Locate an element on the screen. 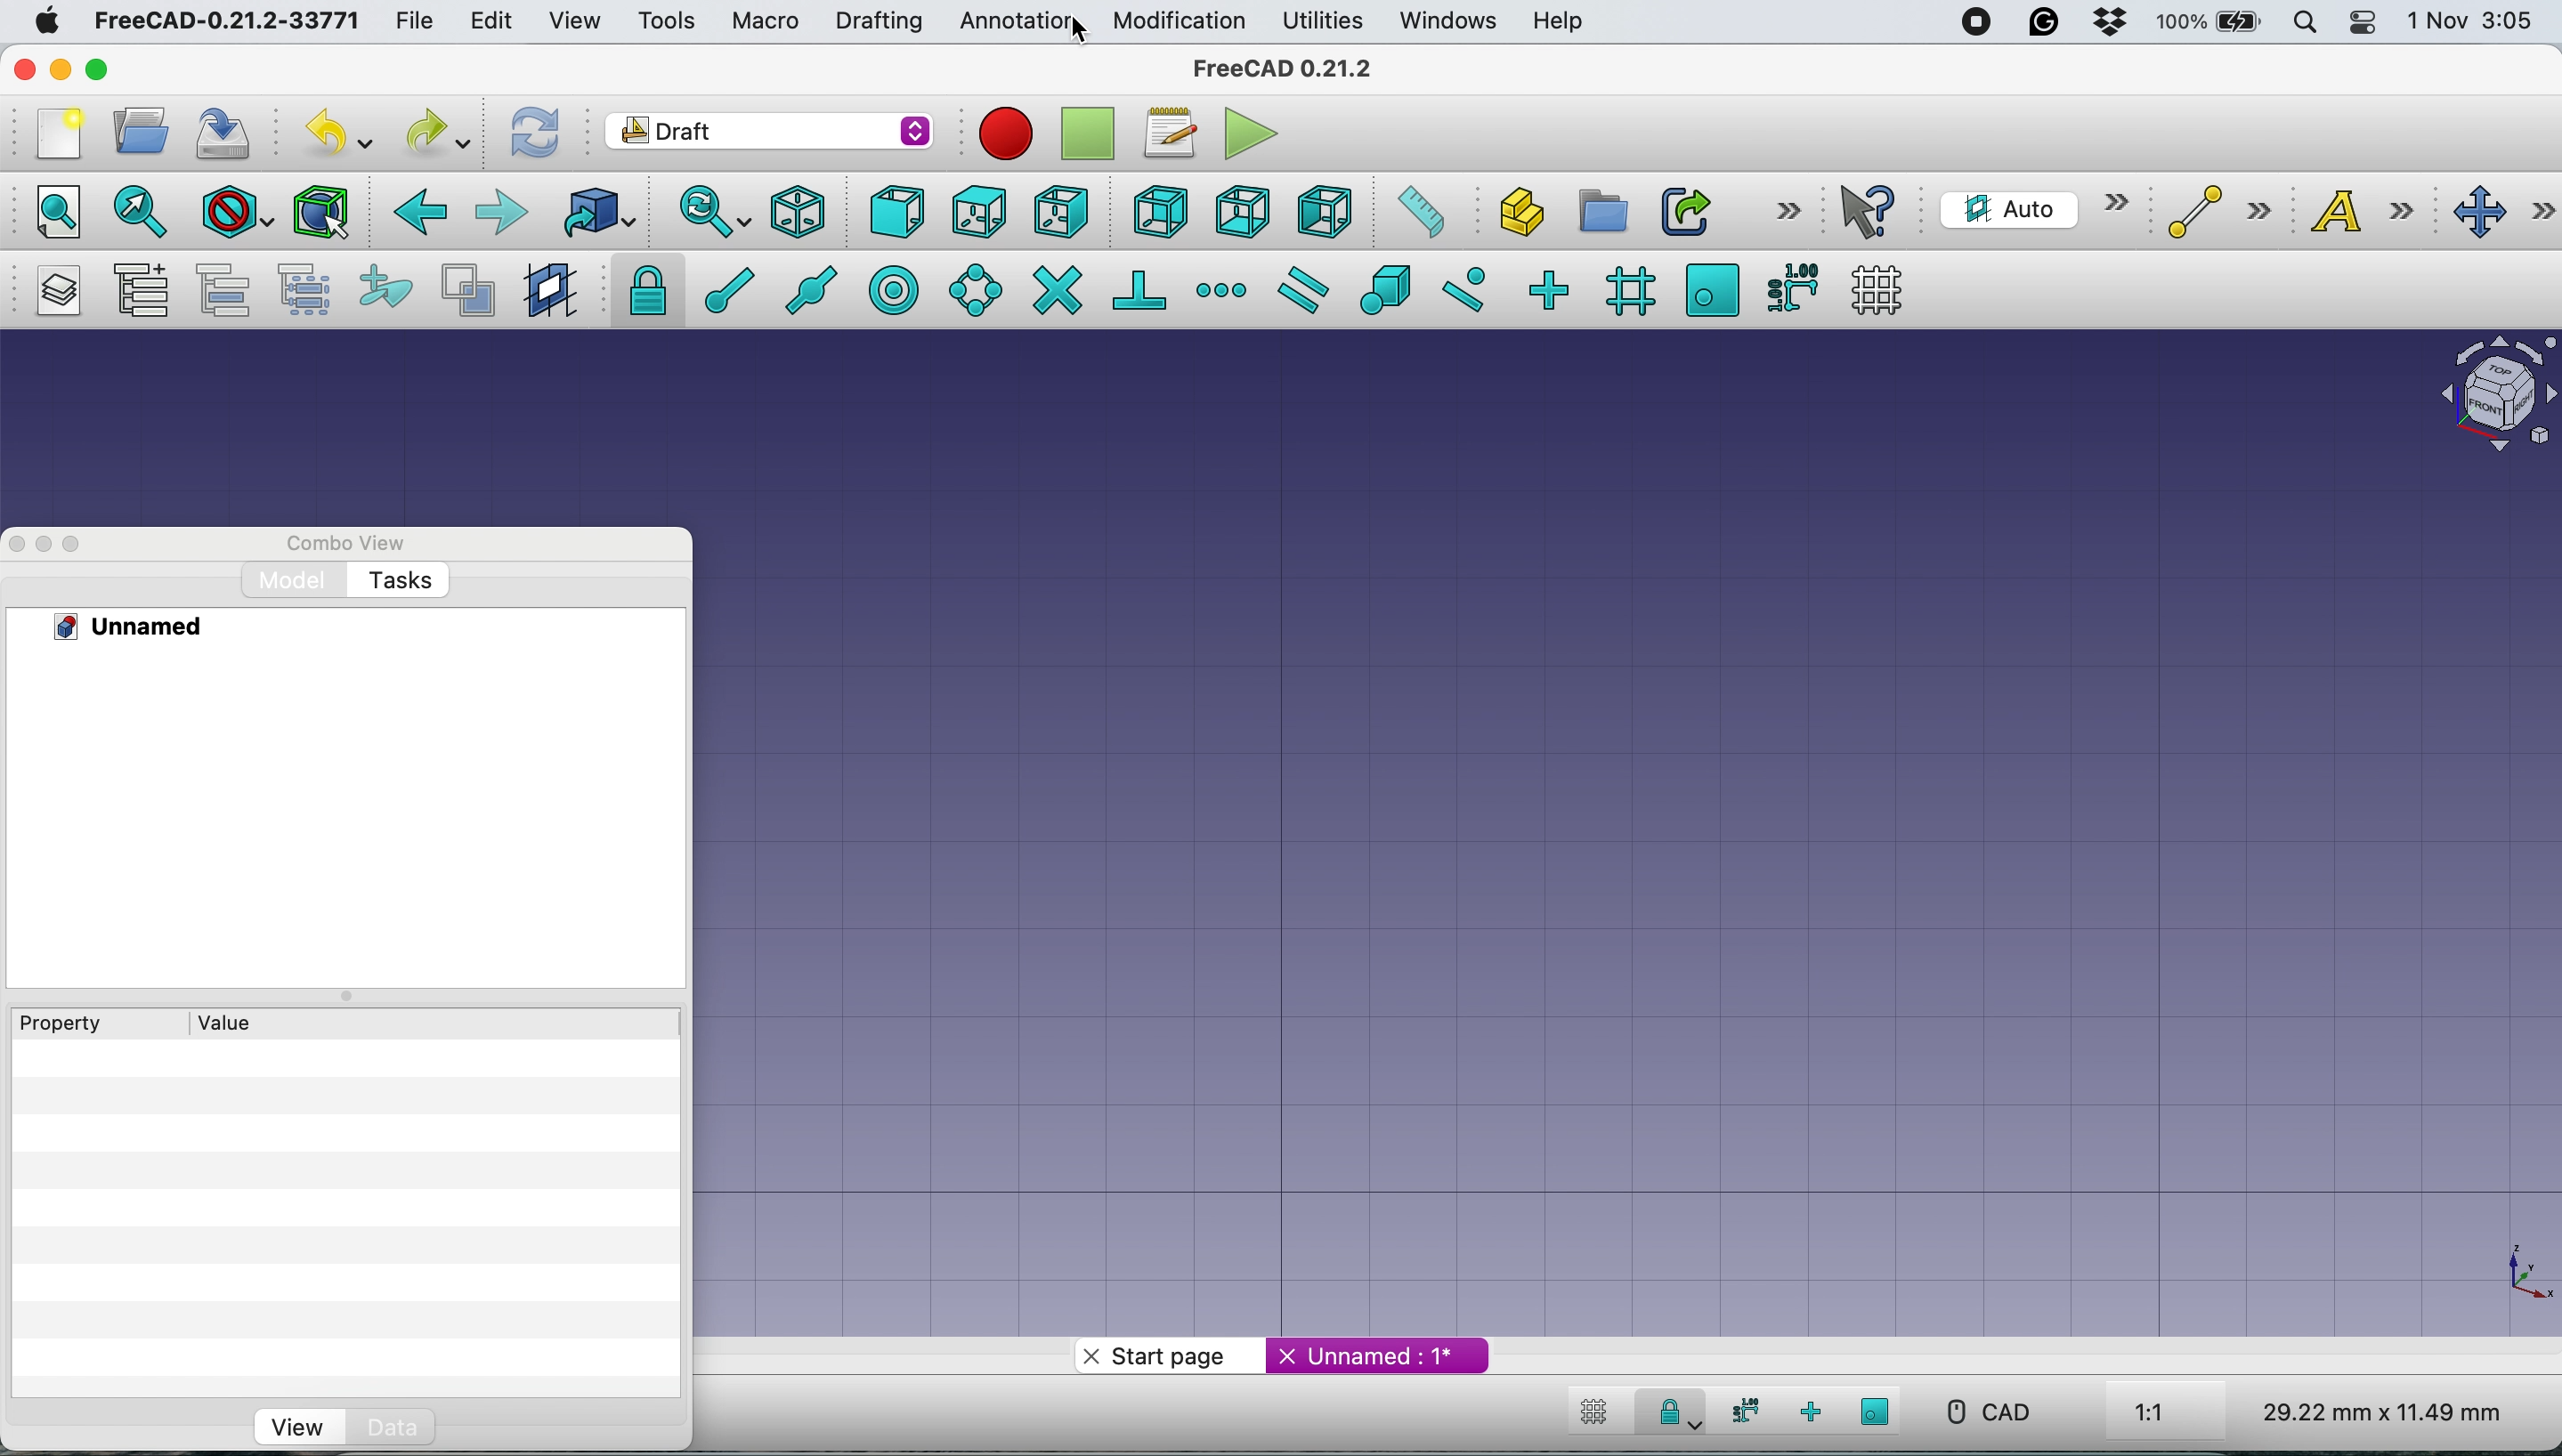 This screenshot has height=1456, width=2562. freecad is located at coordinates (222, 23).